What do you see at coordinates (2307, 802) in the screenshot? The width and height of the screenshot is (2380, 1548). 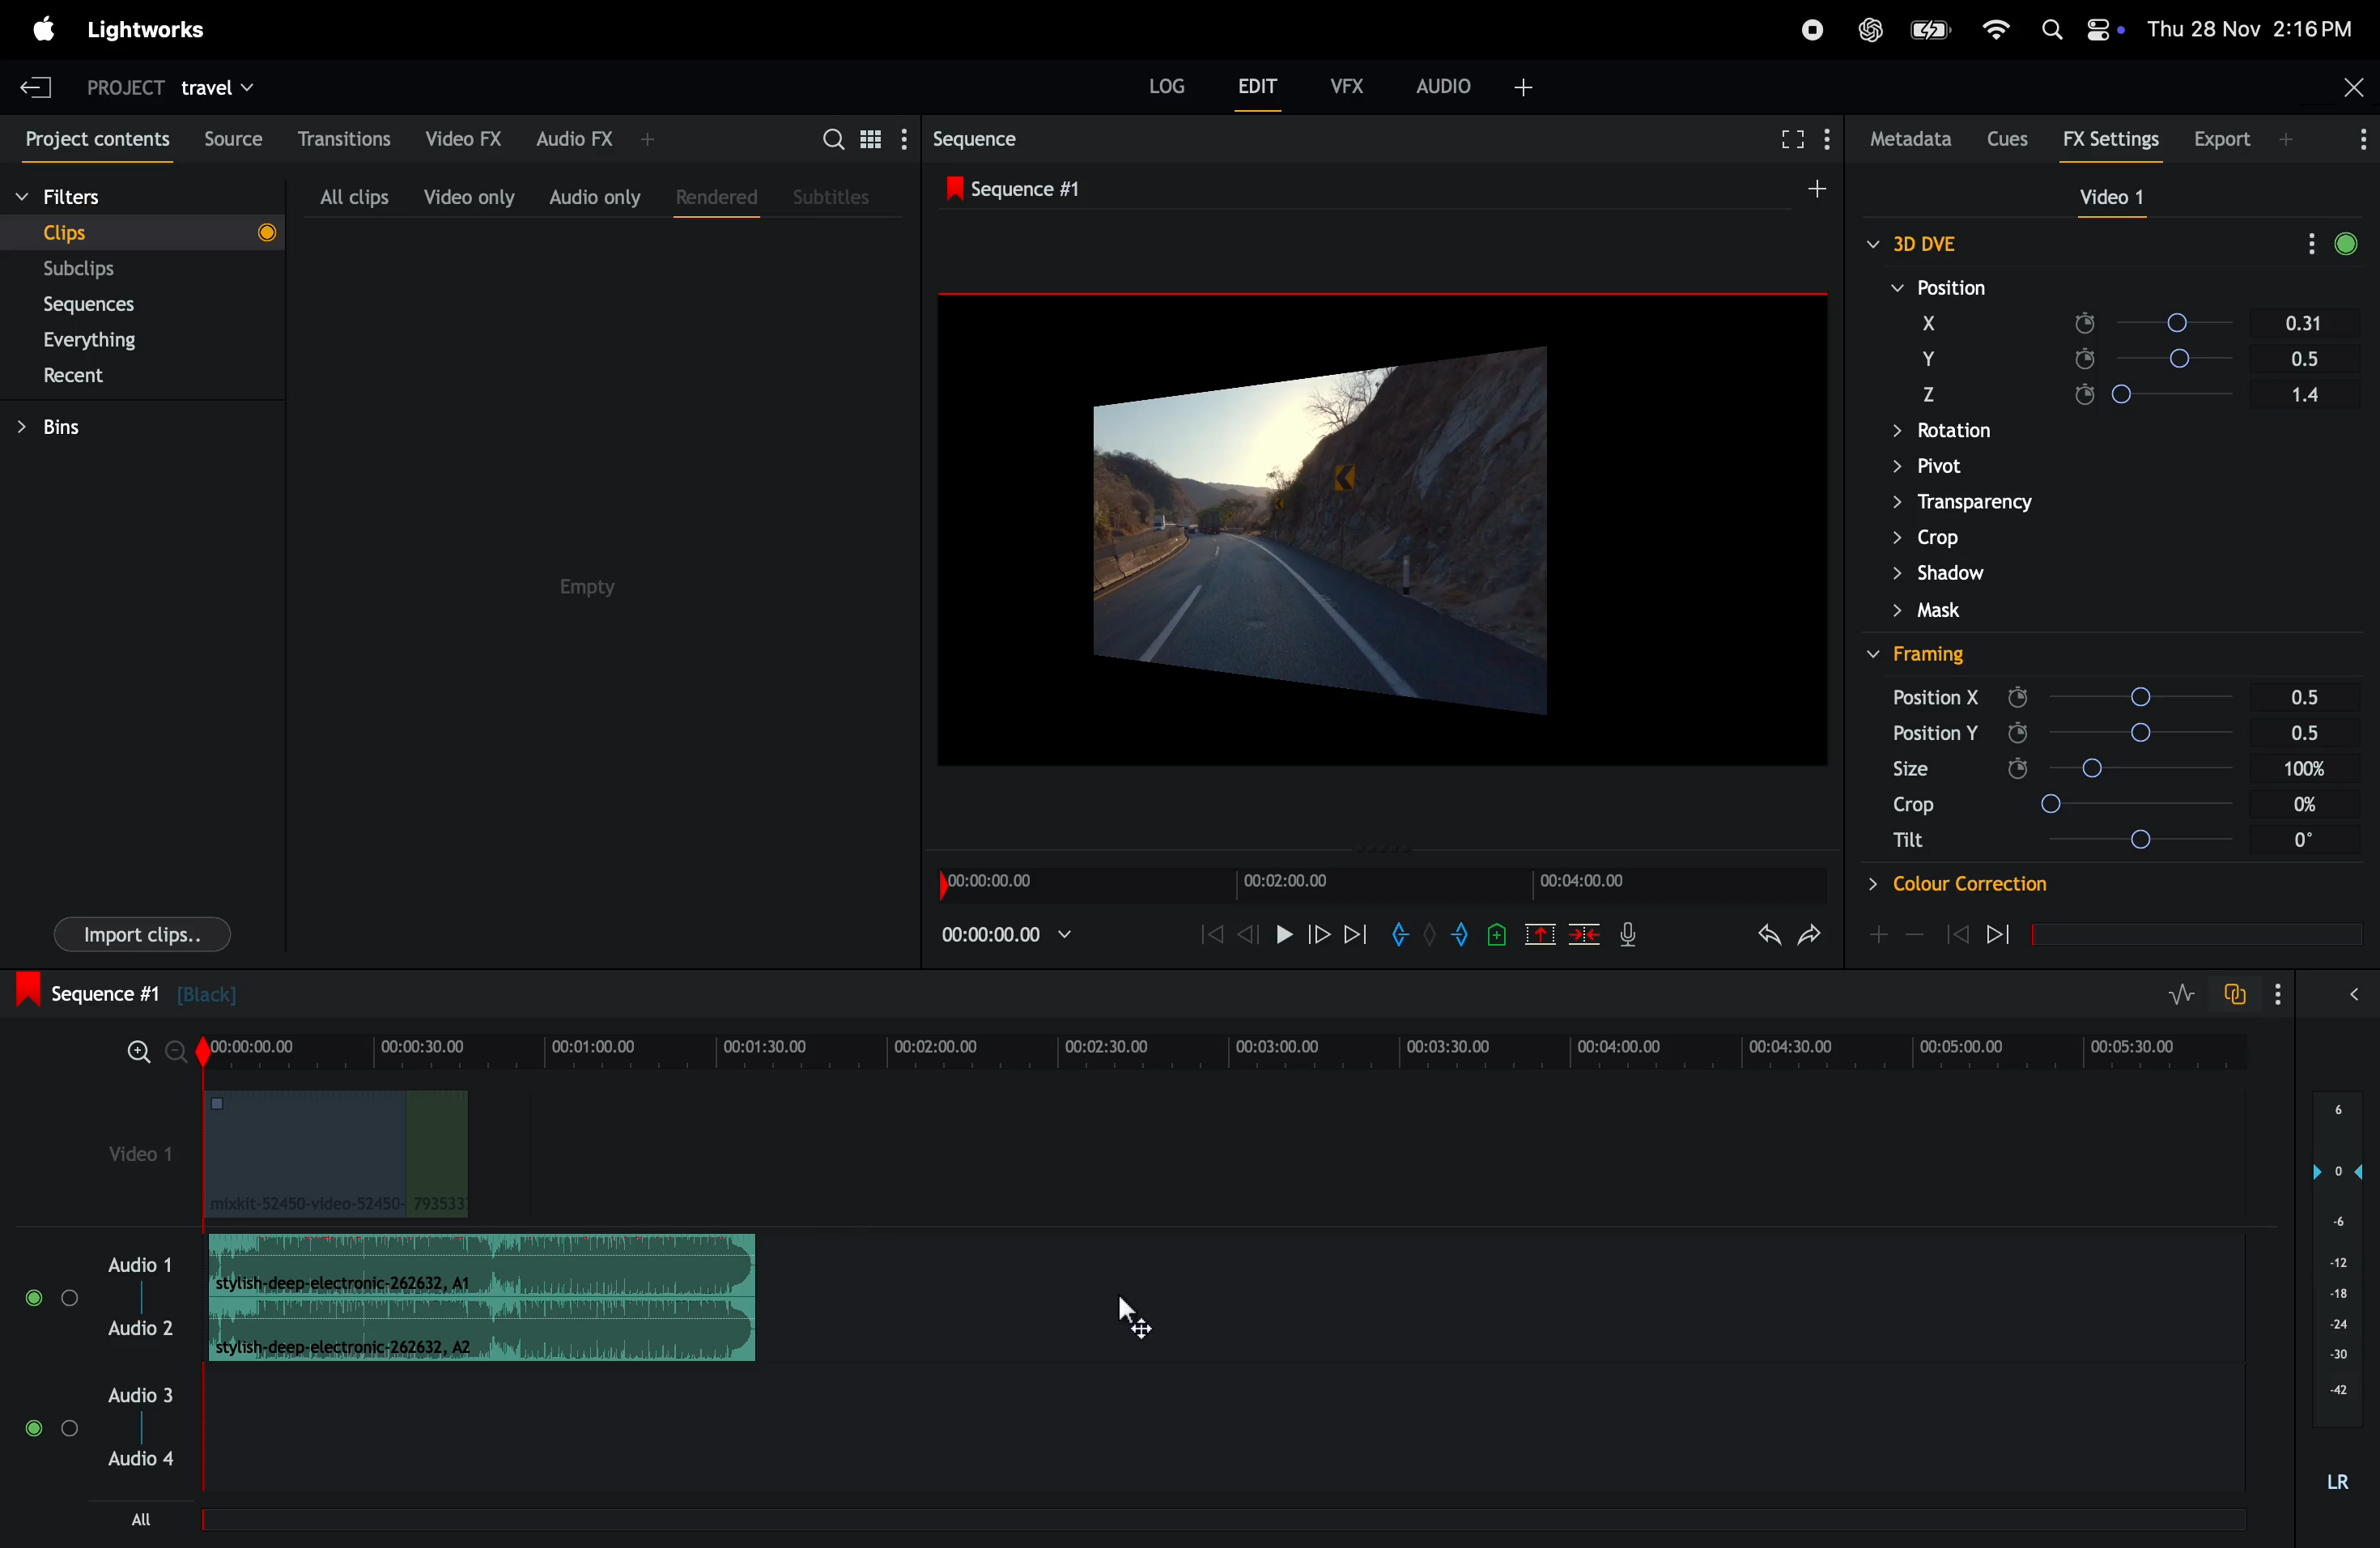 I see `` at bounding box center [2307, 802].